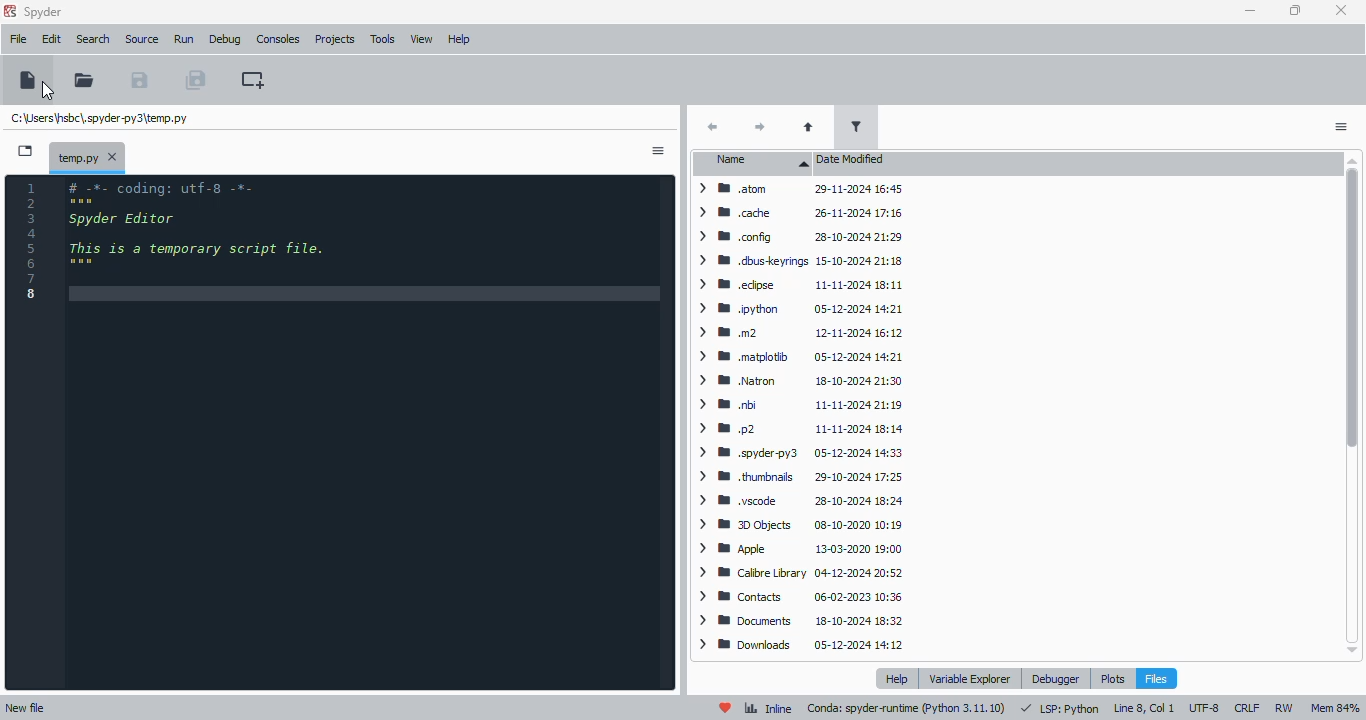 This screenshot has width=1366, height=720. What do you see at coordinates (798, 261) in the screenshot?
I see `> BW .dbuskeyrings 15-10-2024 21:18` at bounding box center [798, 261].